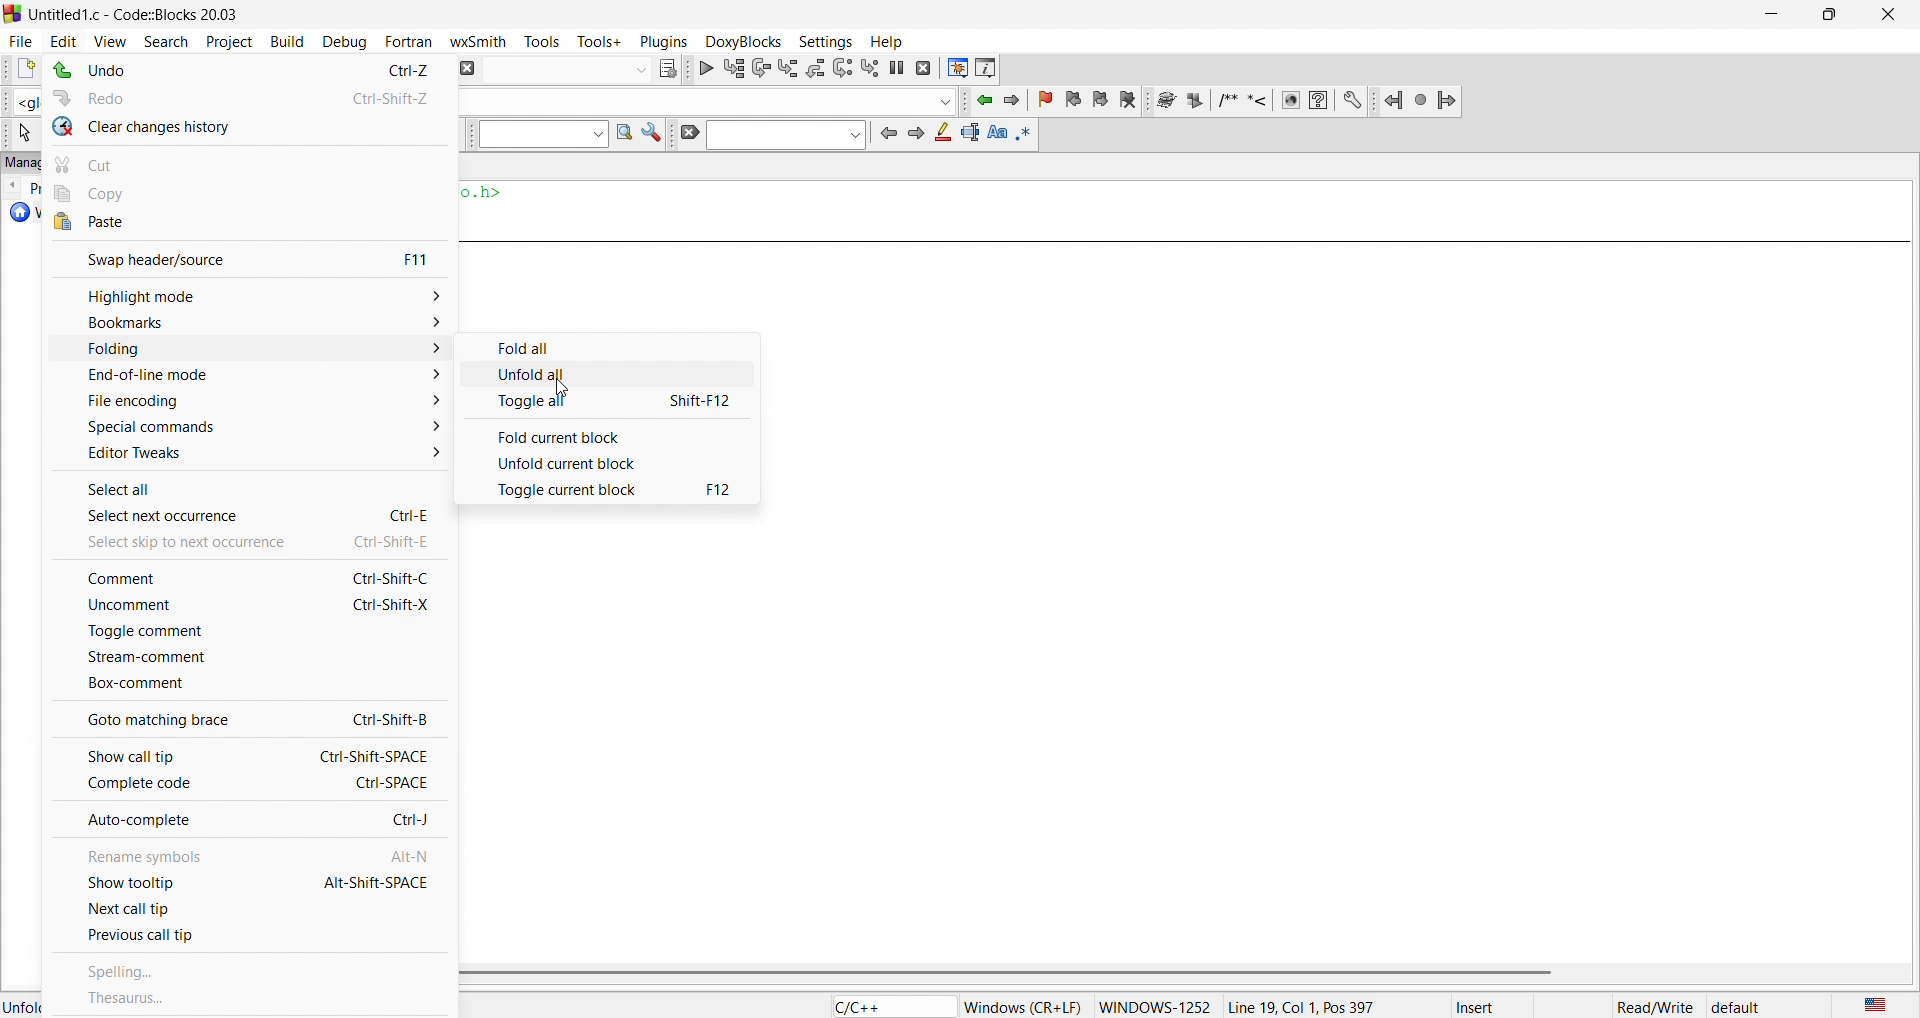 This screenshot has height=1018, width=1920. What do you see at coordinates (244, 685) in the screenshot?
I see `box comment` at bounding box center [244, 685].